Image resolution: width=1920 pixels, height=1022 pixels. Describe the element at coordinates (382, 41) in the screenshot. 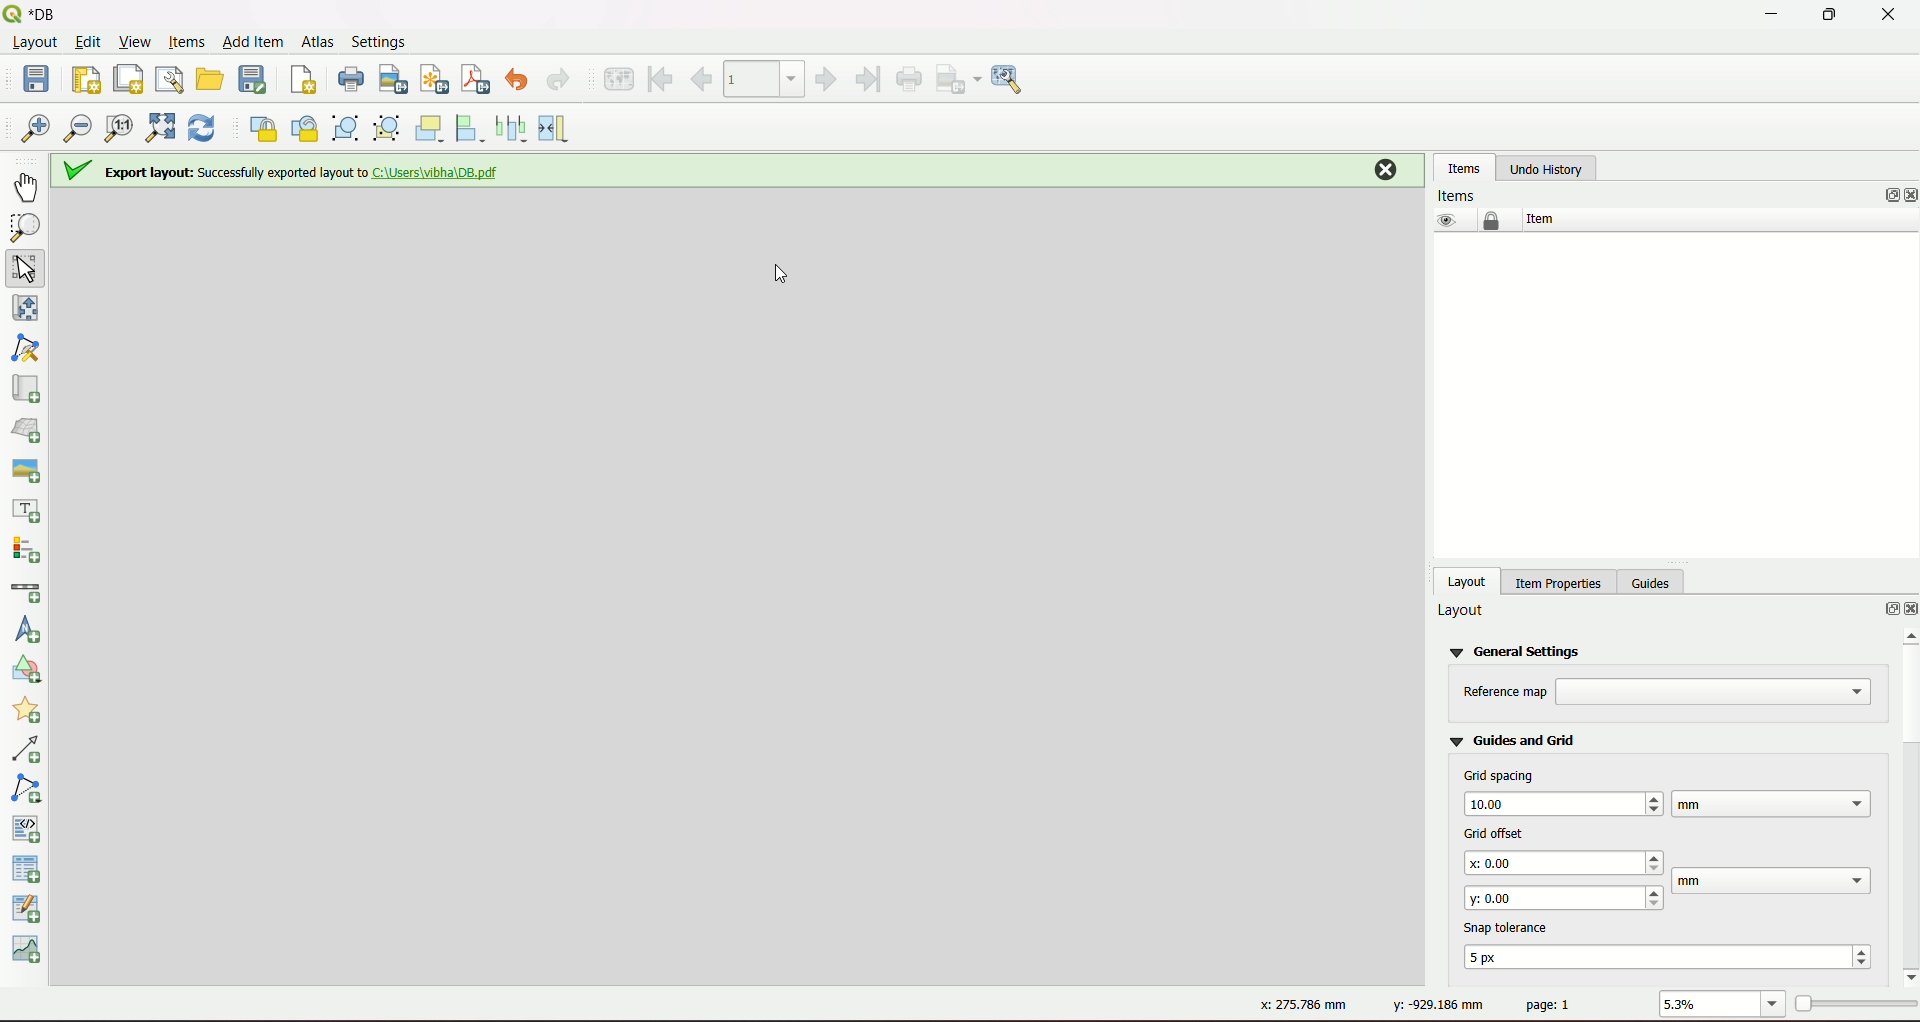

I see `Settings` at that location.